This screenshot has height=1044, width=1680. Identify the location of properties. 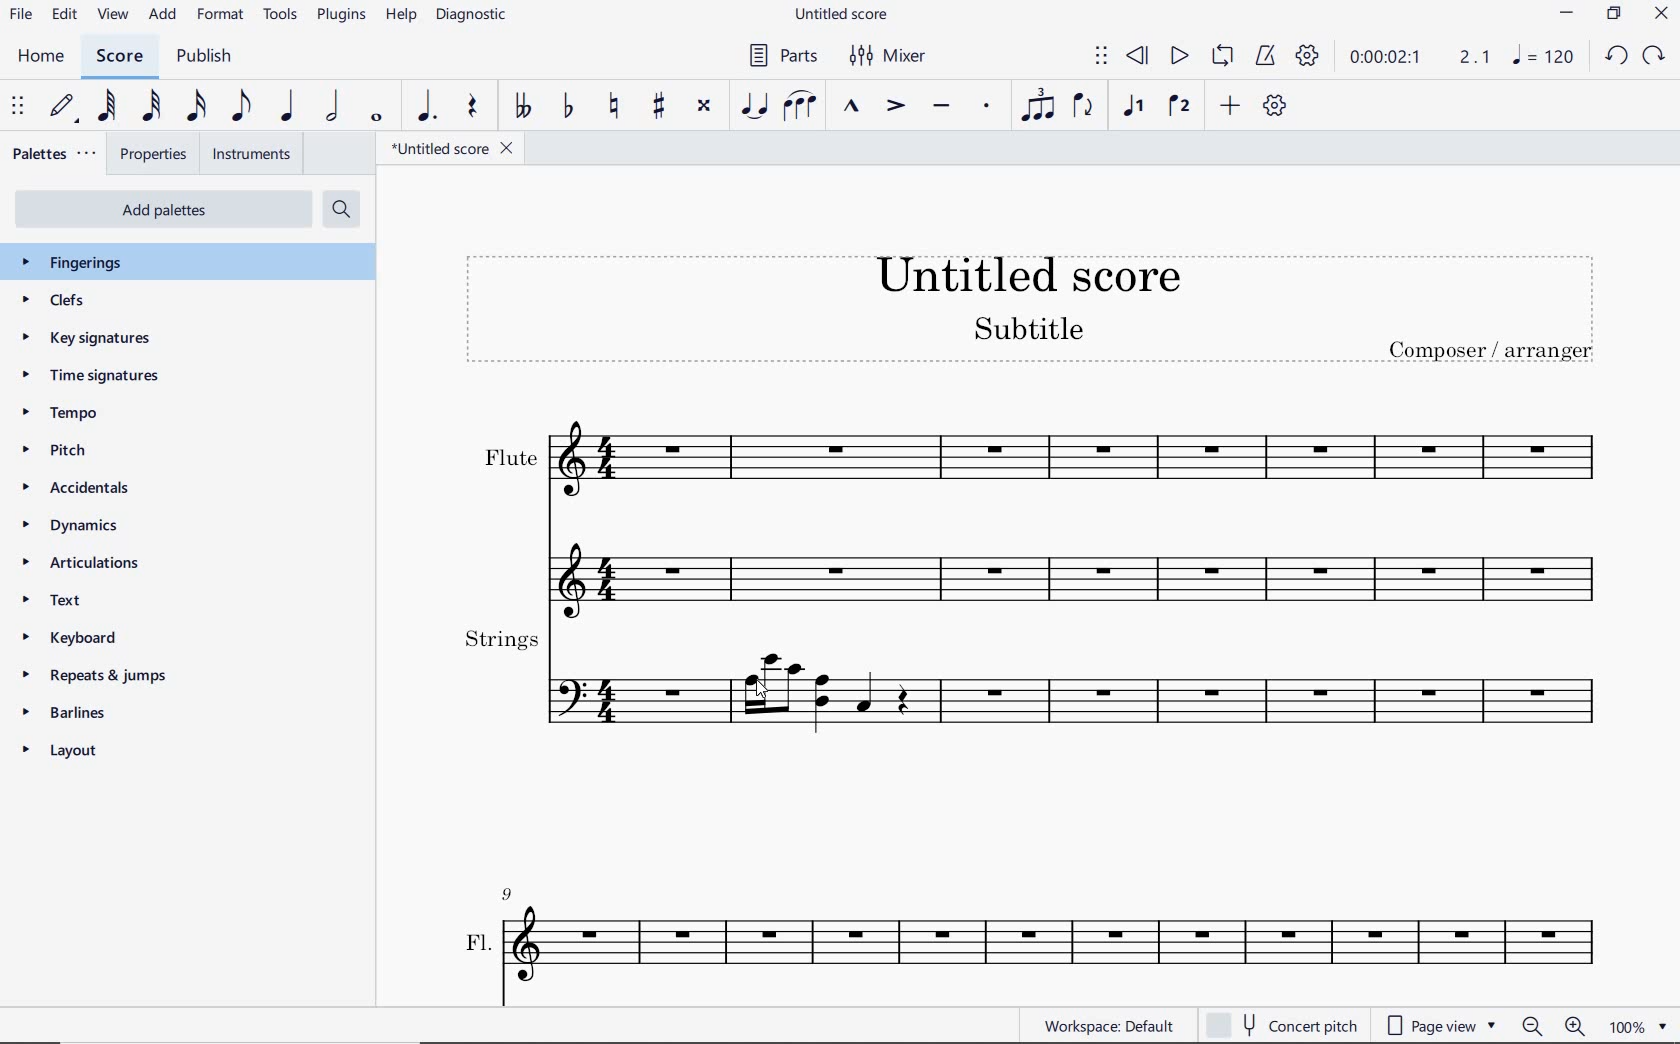
(154, 154).